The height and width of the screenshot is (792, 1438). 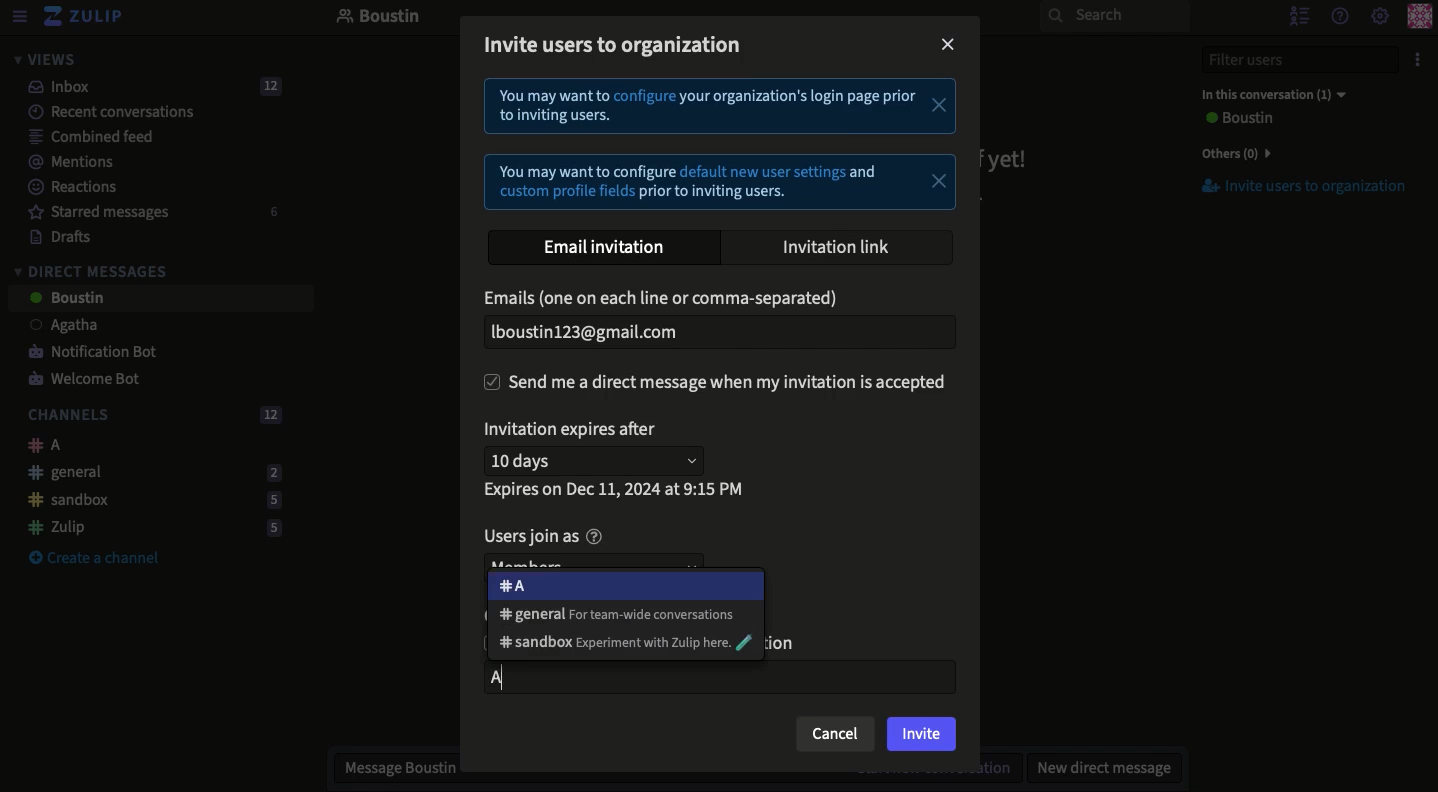 I want to click on Invitation expires after, so click(x=575, y=430).